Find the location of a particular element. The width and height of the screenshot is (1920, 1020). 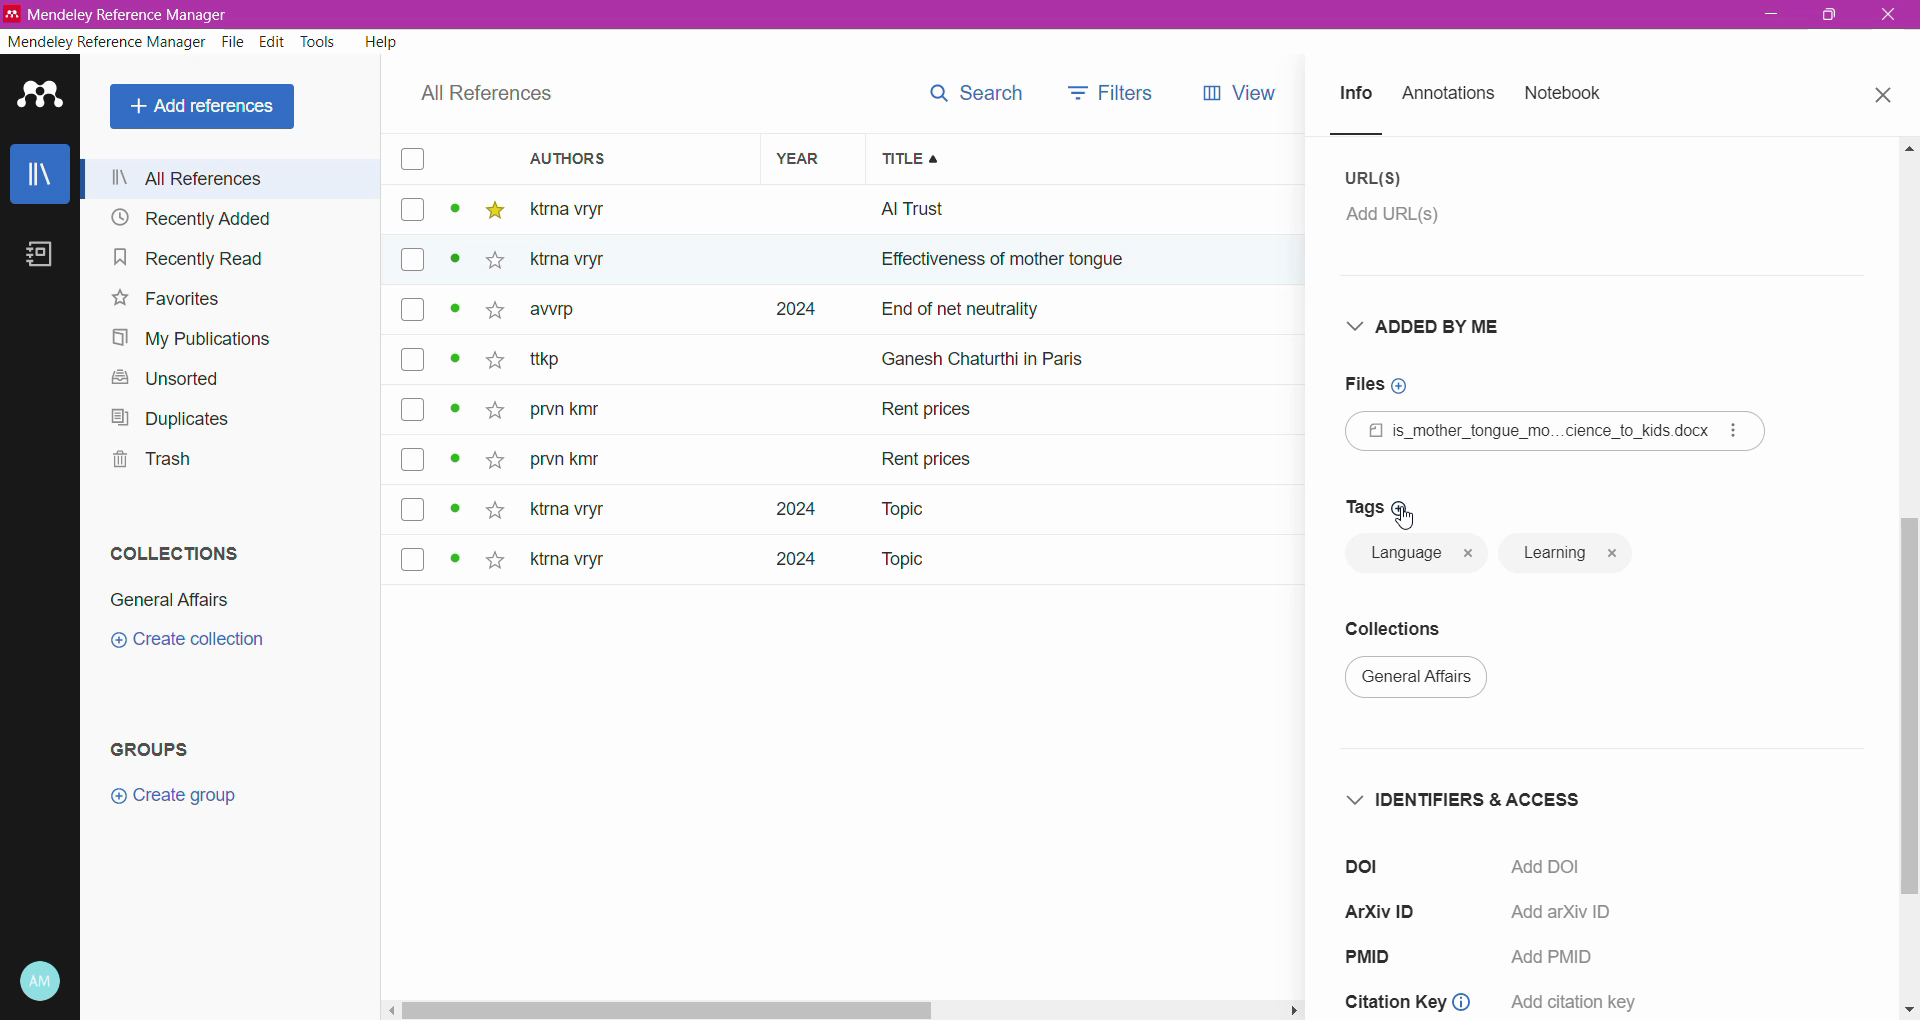

2024 is located at coordinates (784, 566).